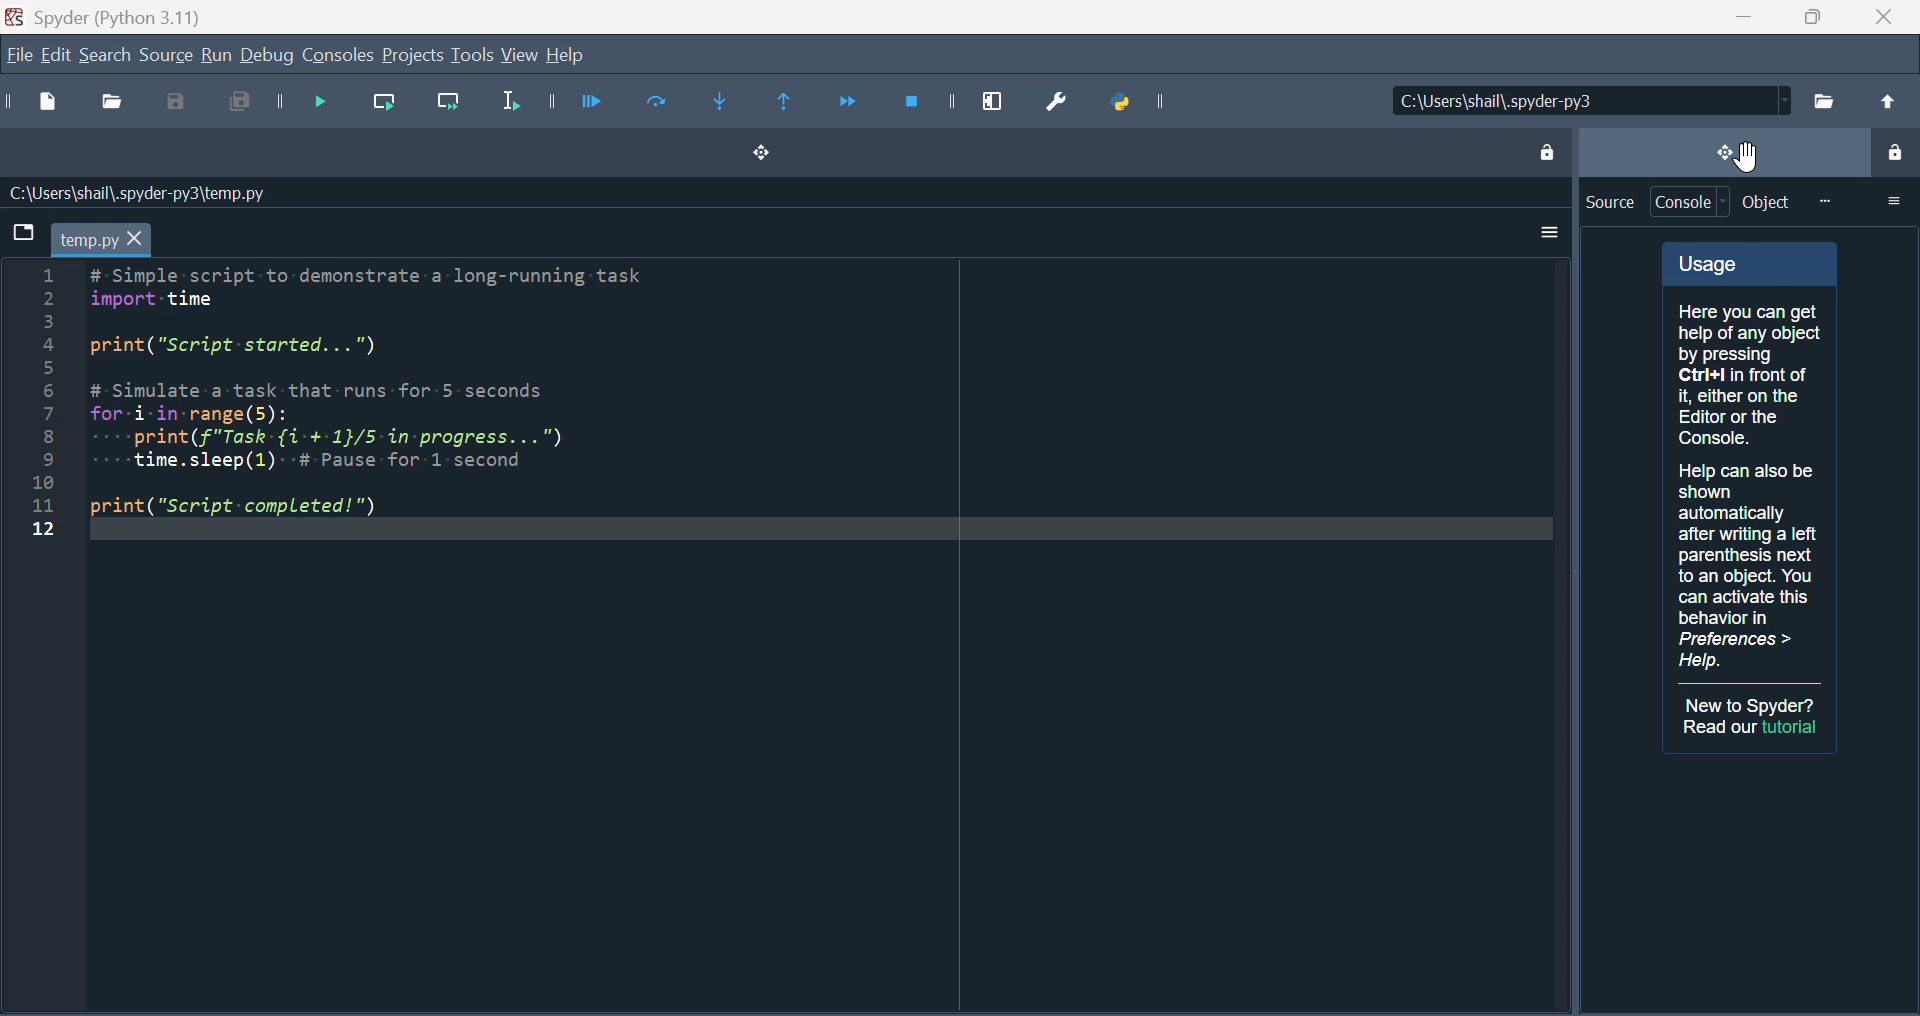 The height and width of the screenshot is (1016, 1920). What do you see at coordinates (658, 103) in the screenshot?
I see `run current file` at bounding box center [658, 103].